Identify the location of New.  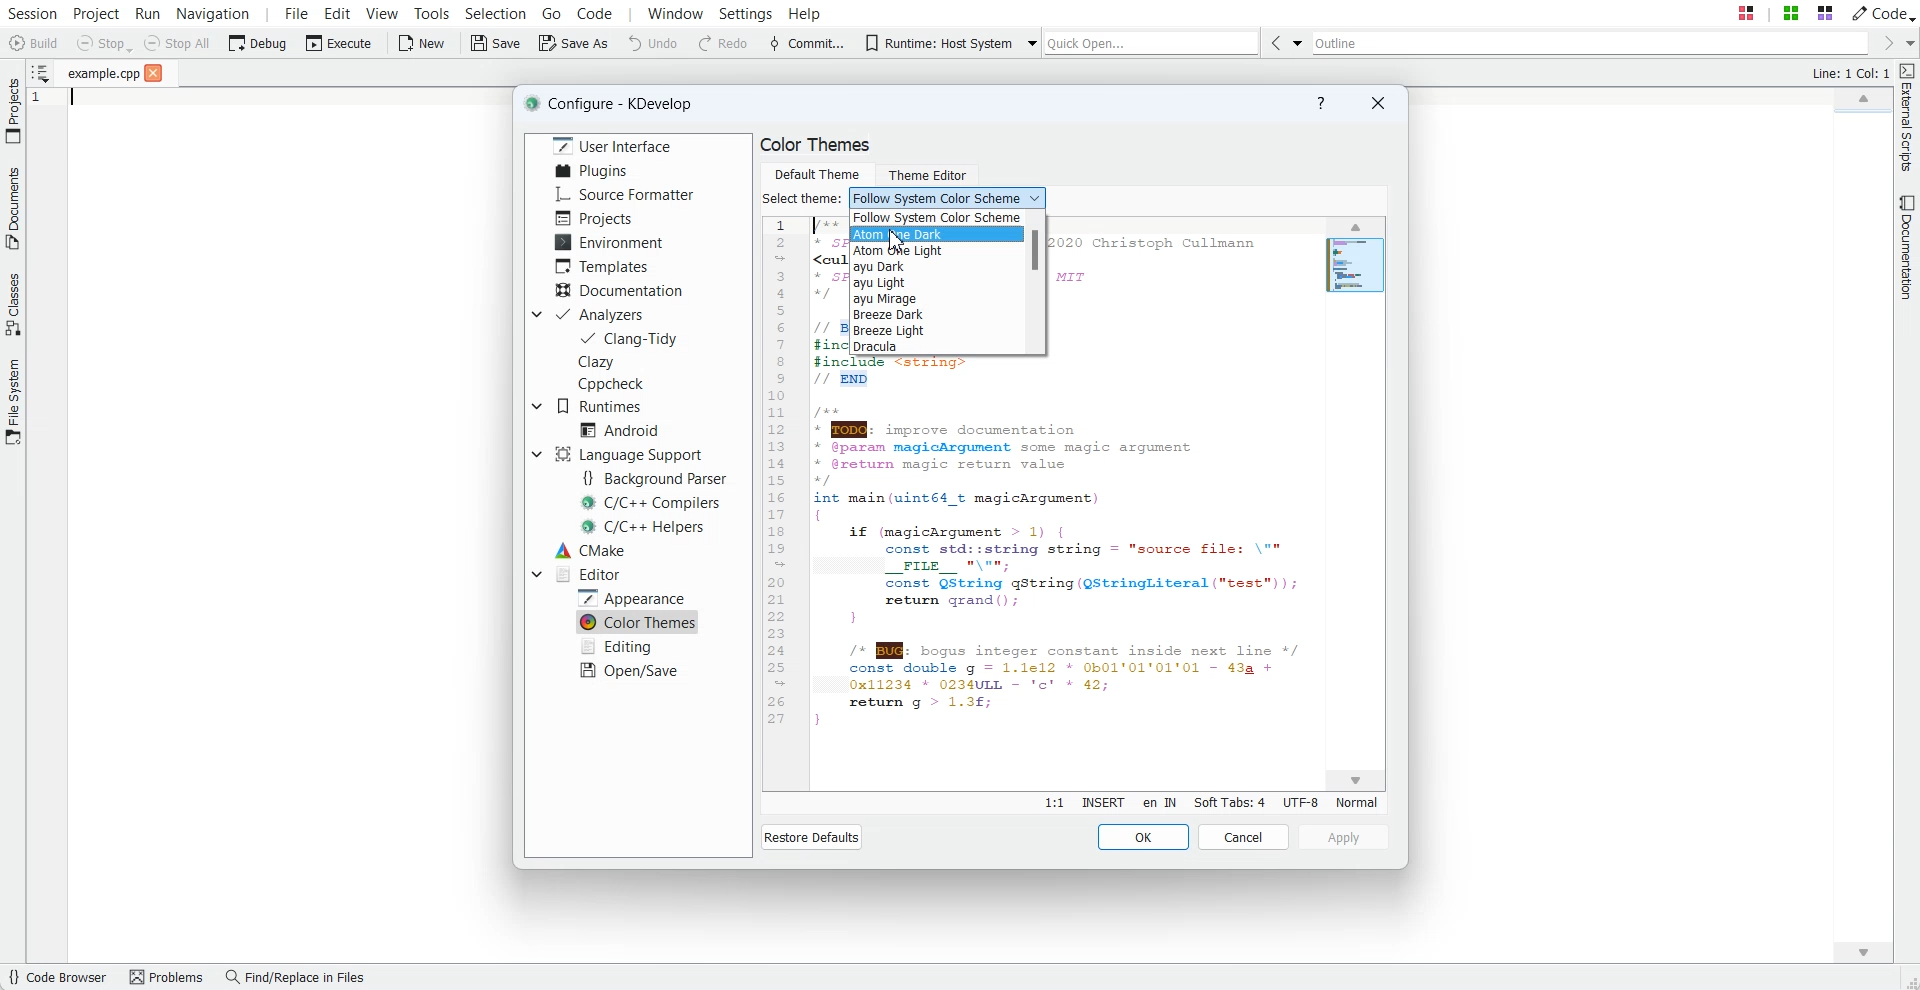
(424, 44).